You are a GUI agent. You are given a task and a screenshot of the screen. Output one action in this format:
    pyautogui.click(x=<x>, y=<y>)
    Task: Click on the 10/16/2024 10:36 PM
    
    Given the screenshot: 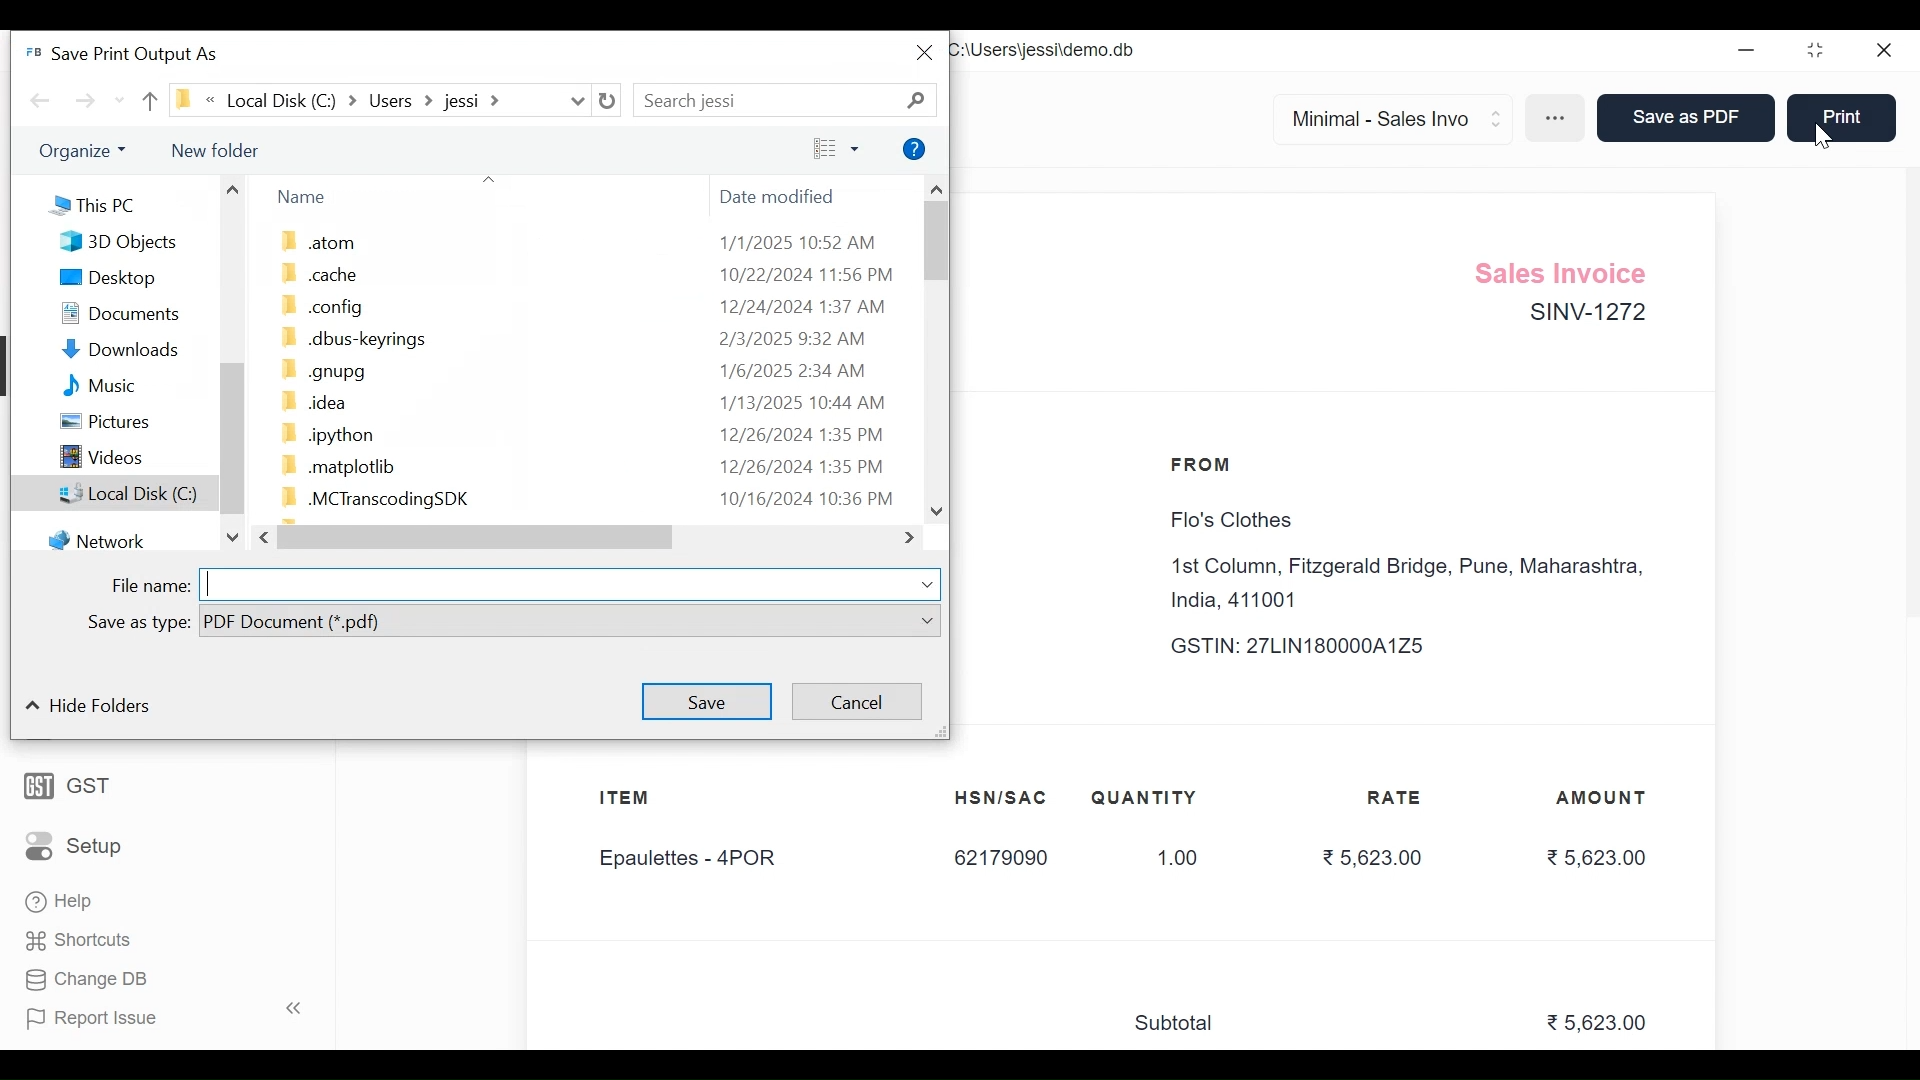 What is the action you would take?
    pyautogui.click(x=805, y=498)
    